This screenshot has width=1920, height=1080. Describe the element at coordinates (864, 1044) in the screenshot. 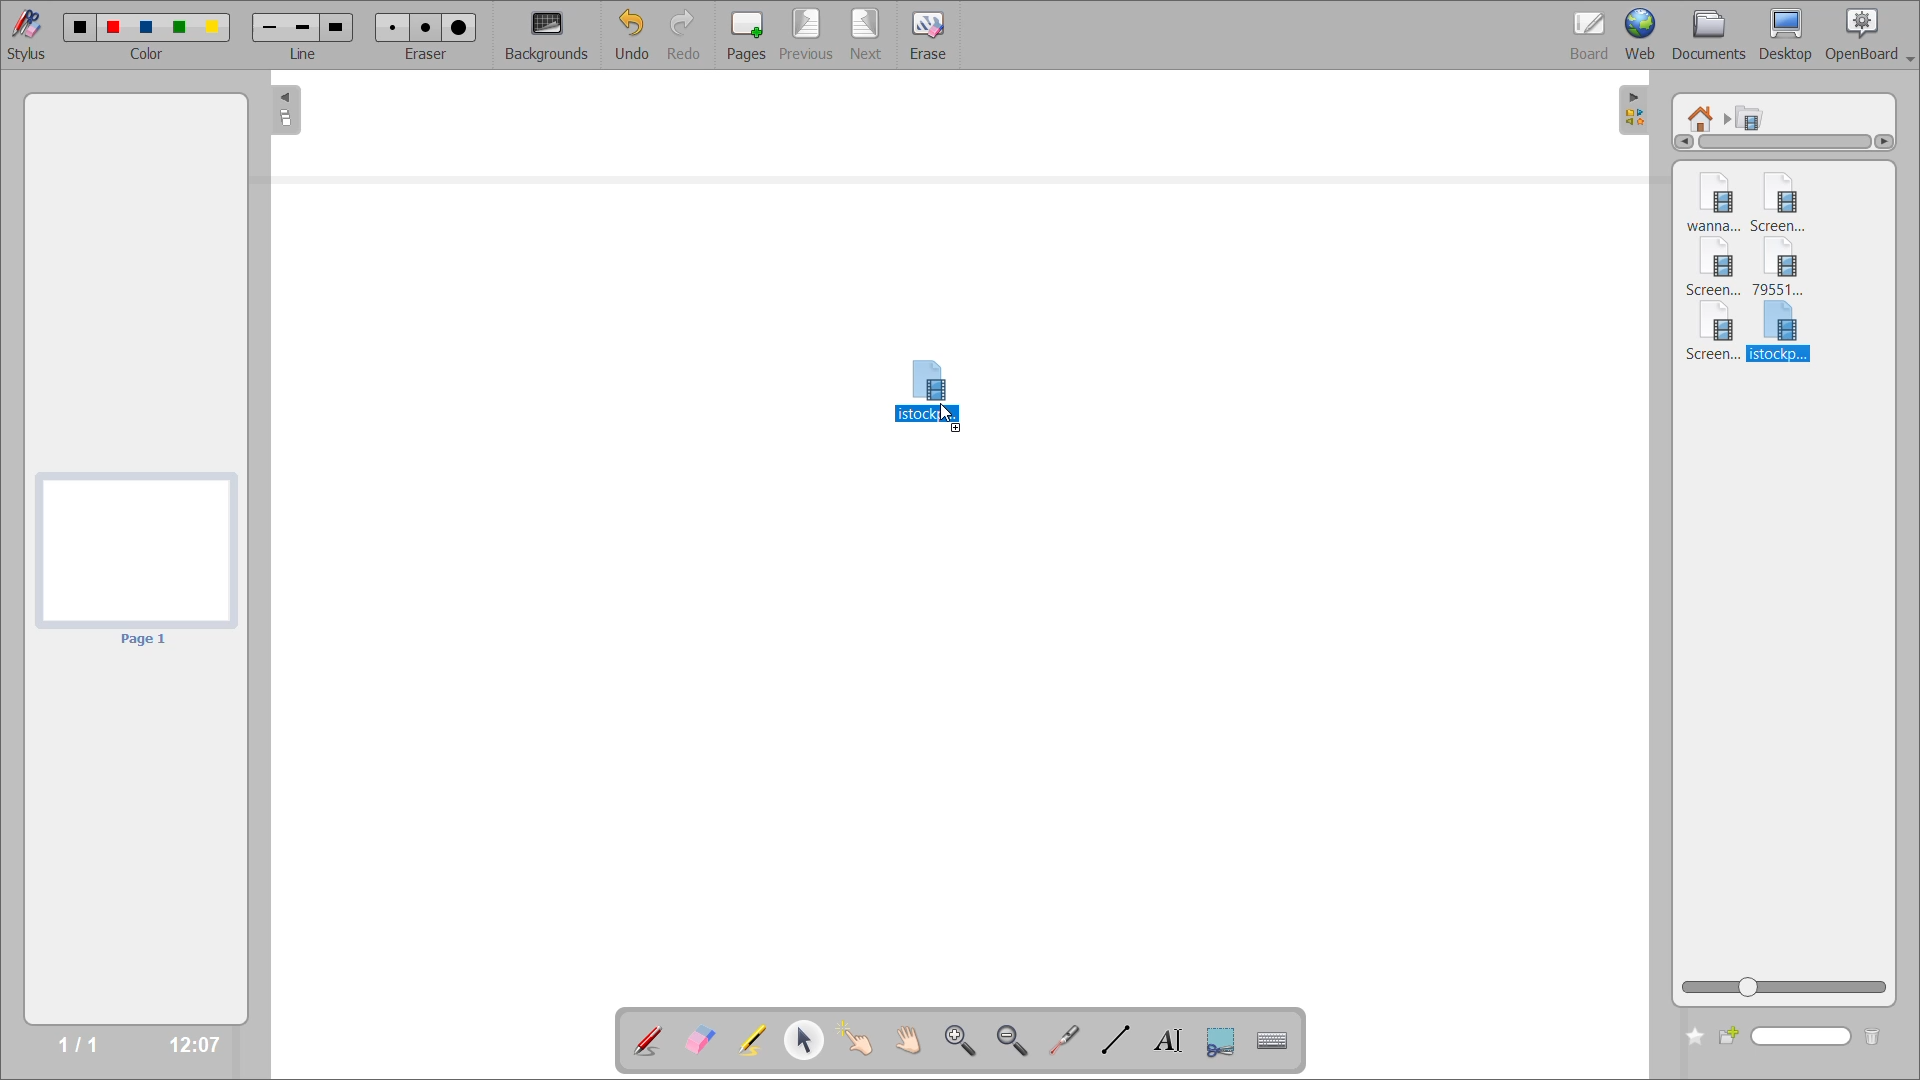

I see `interact with items` at that location.